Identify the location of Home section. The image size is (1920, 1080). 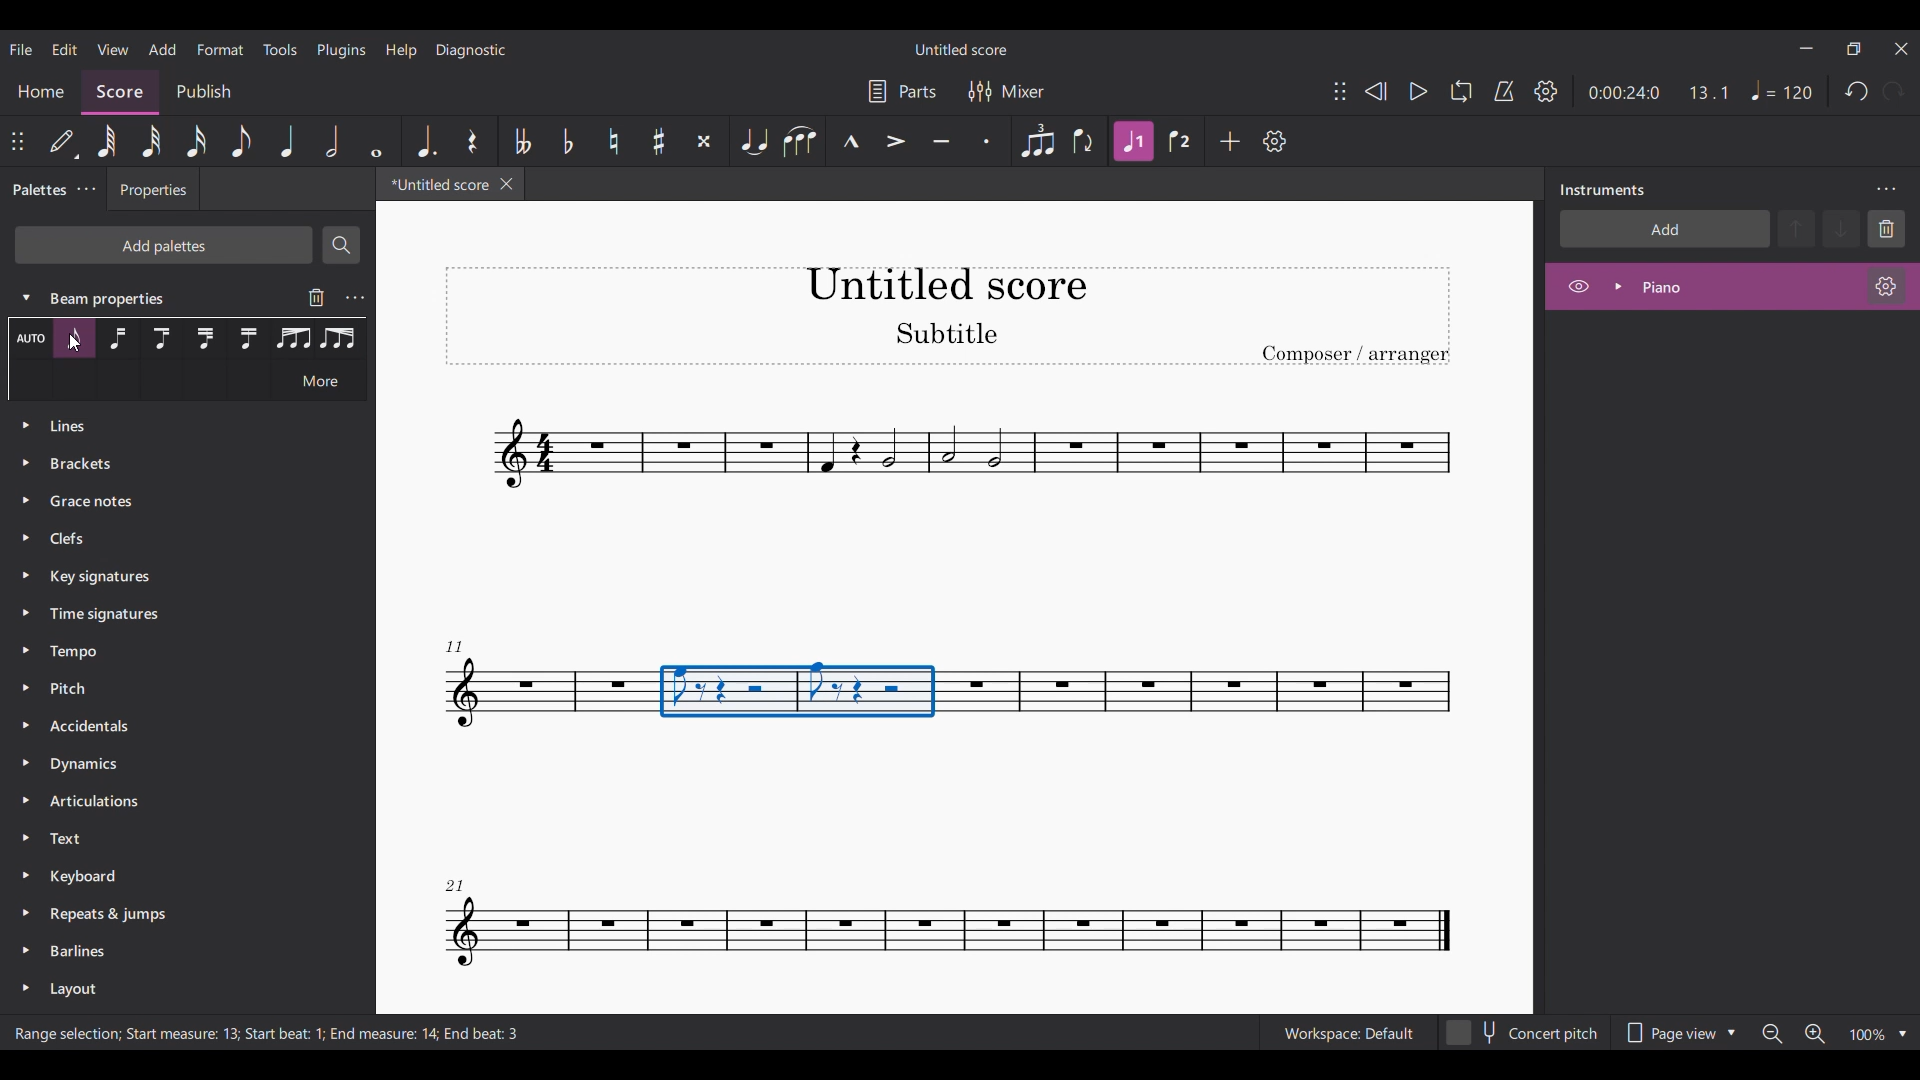
(41, 91).